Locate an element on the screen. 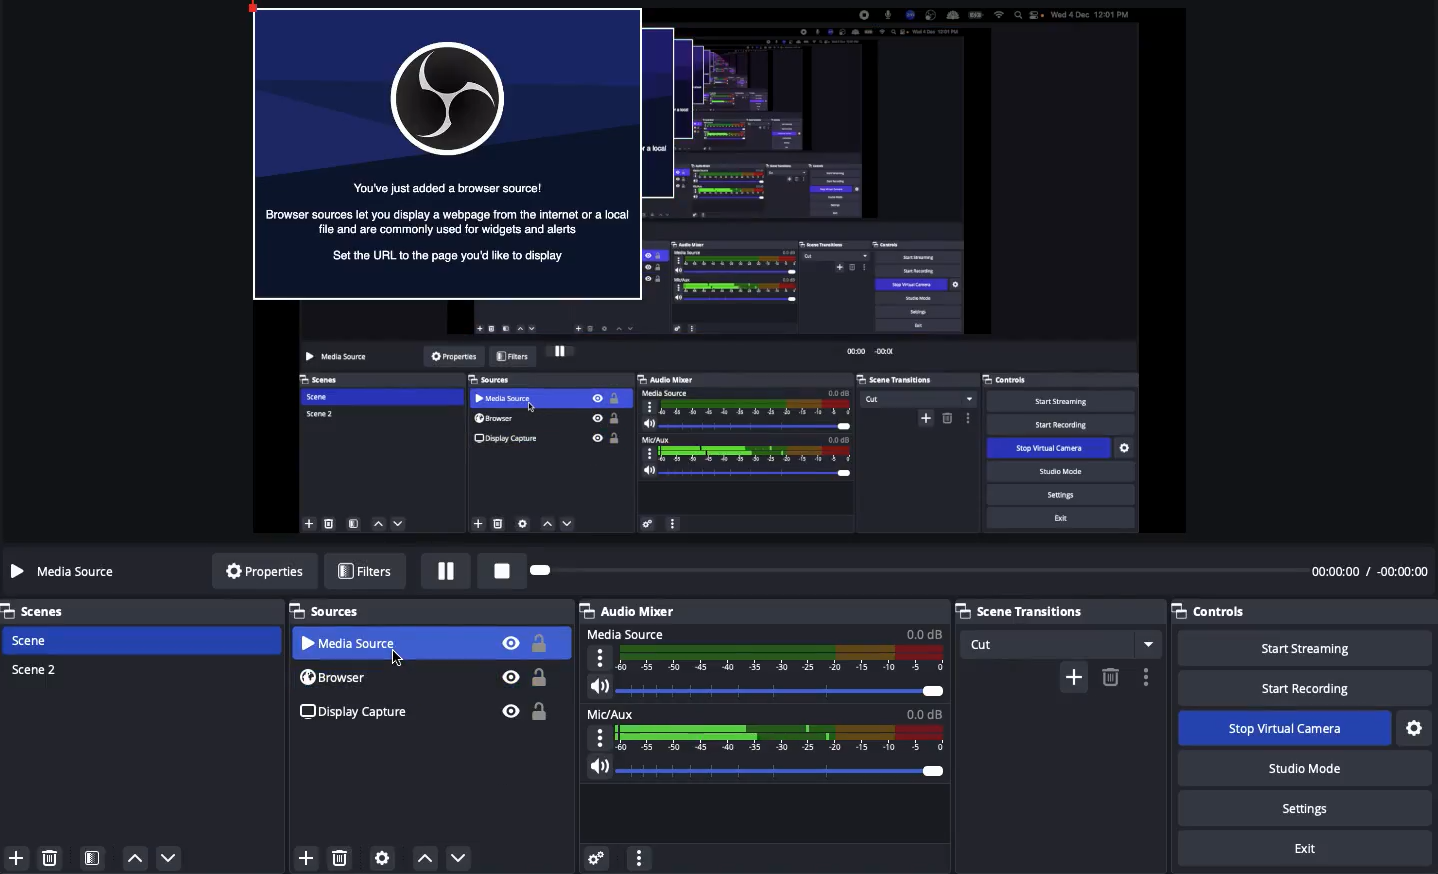 The height and width of the screenshot is (874, 1438). Display capture is located at coordinates (357, 711).